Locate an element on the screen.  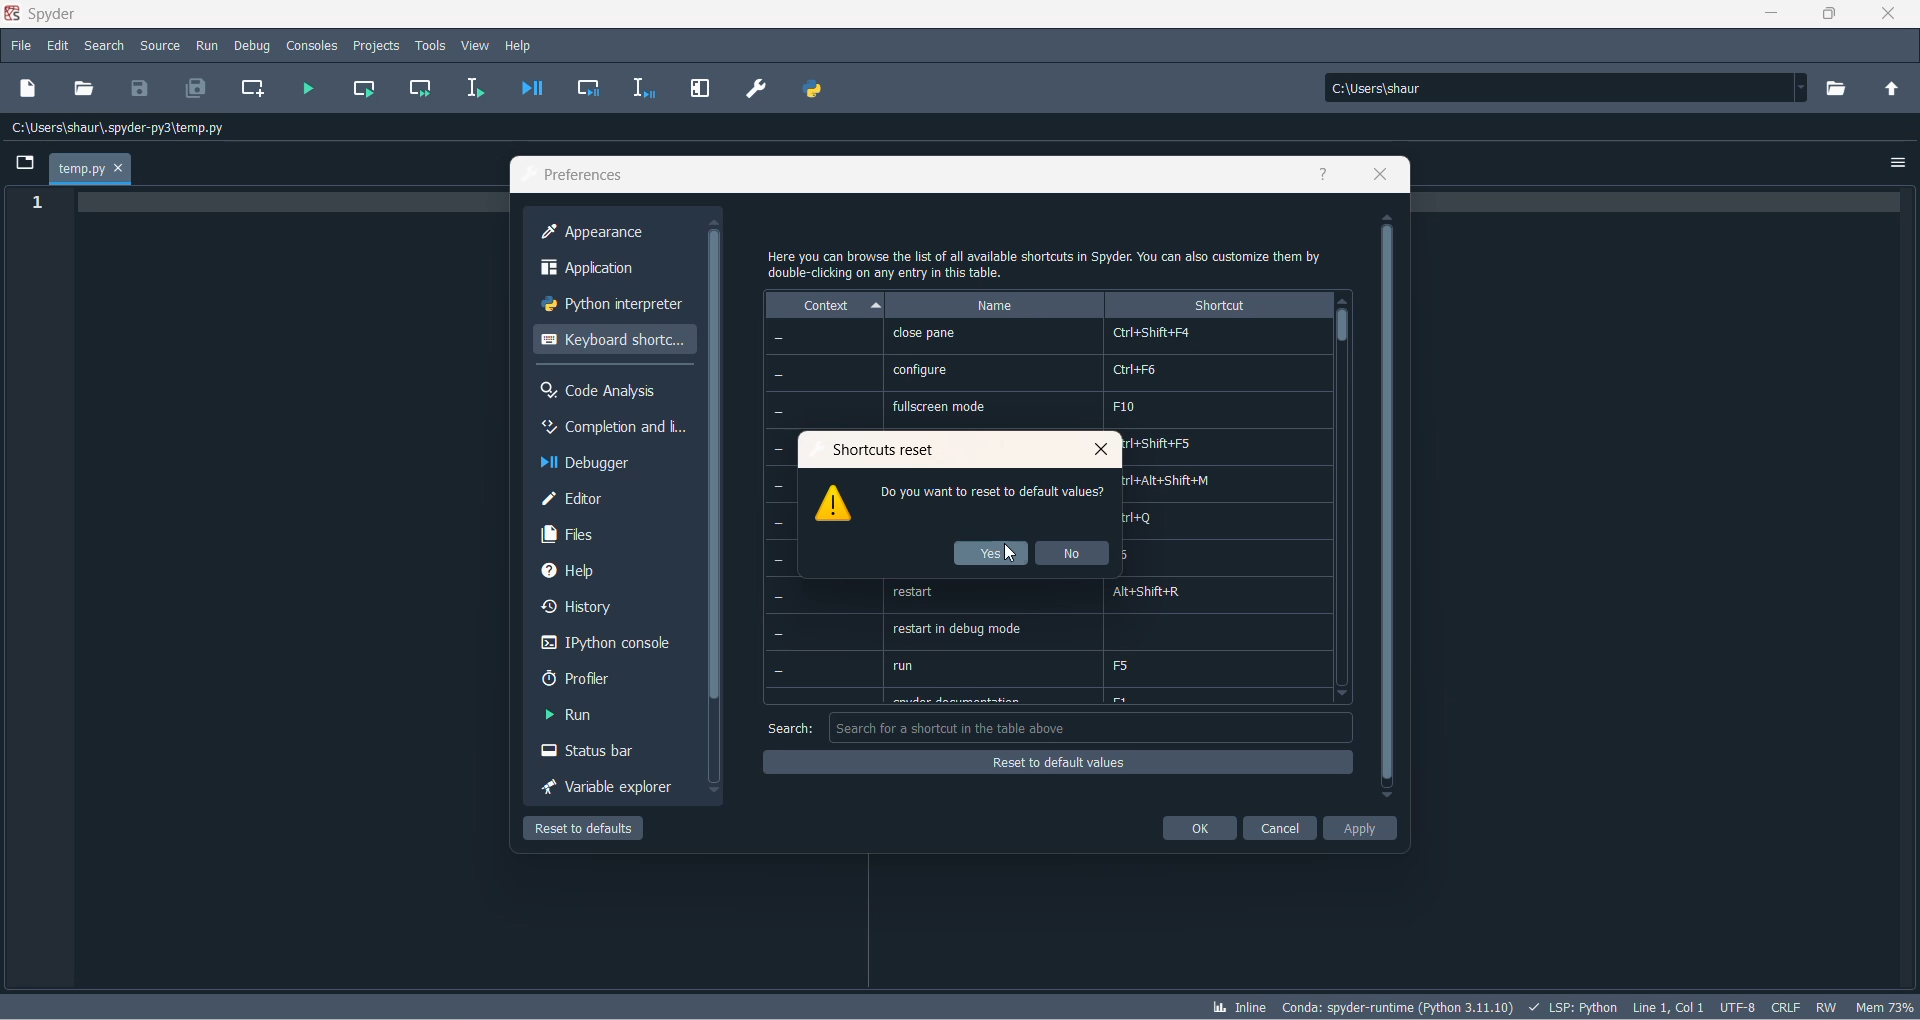
move down is located at coordinates (712, 791).